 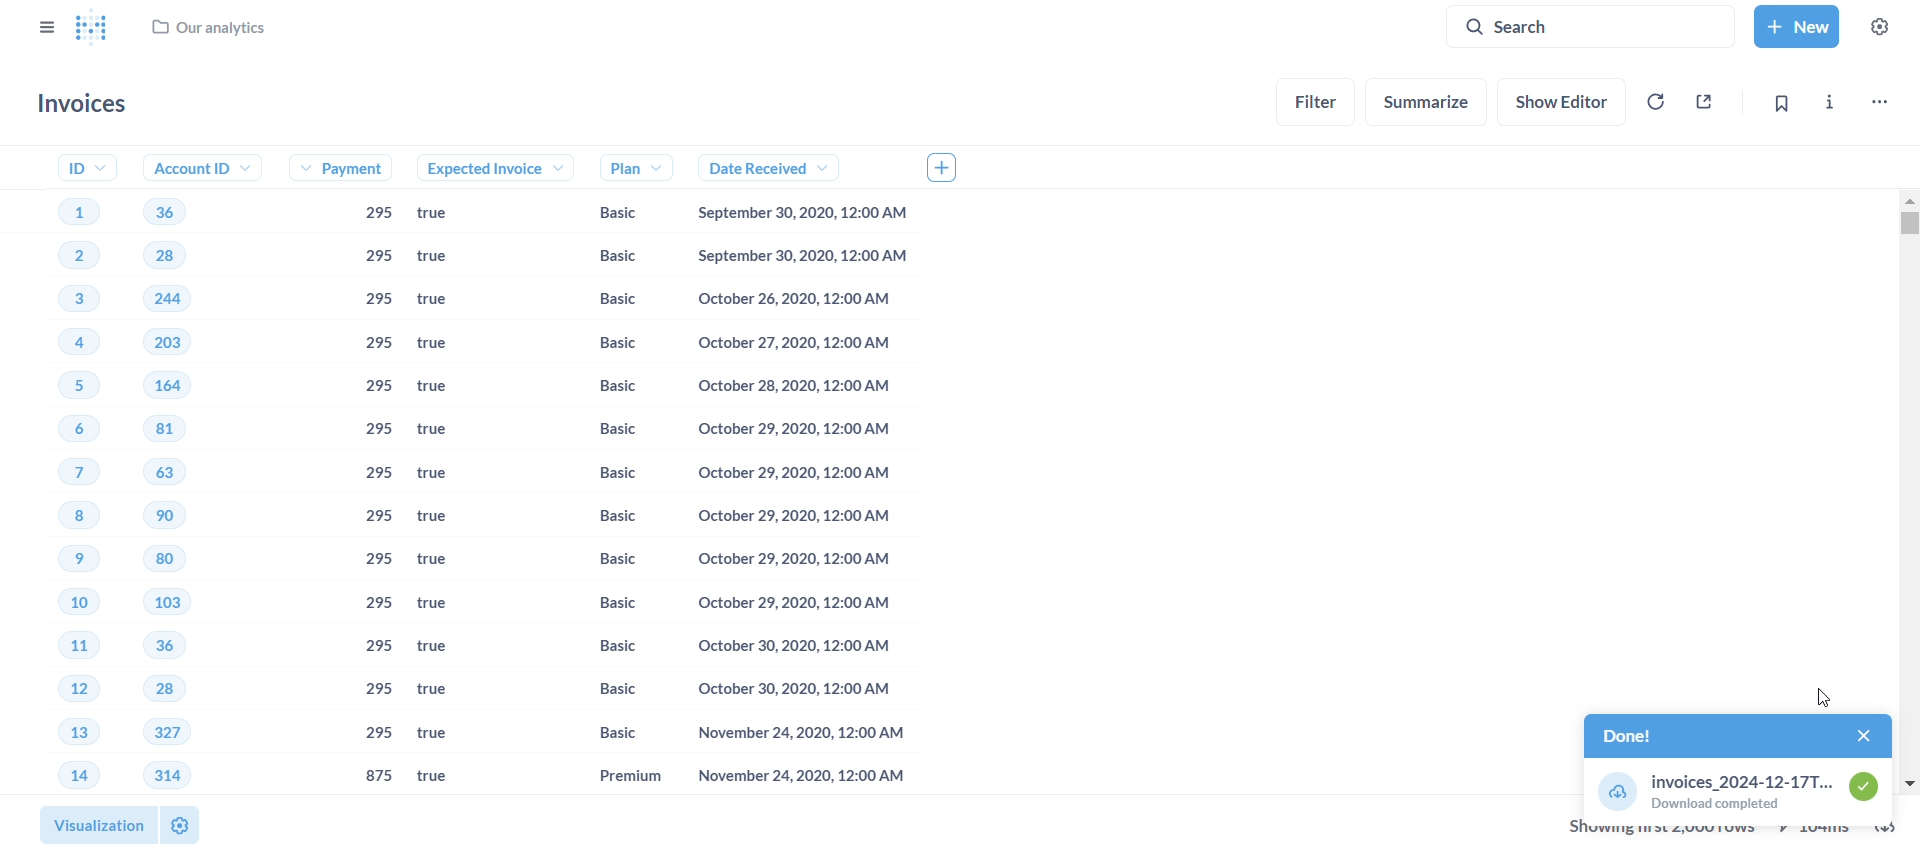 I want to click on ID, so click(x=76, y=167).